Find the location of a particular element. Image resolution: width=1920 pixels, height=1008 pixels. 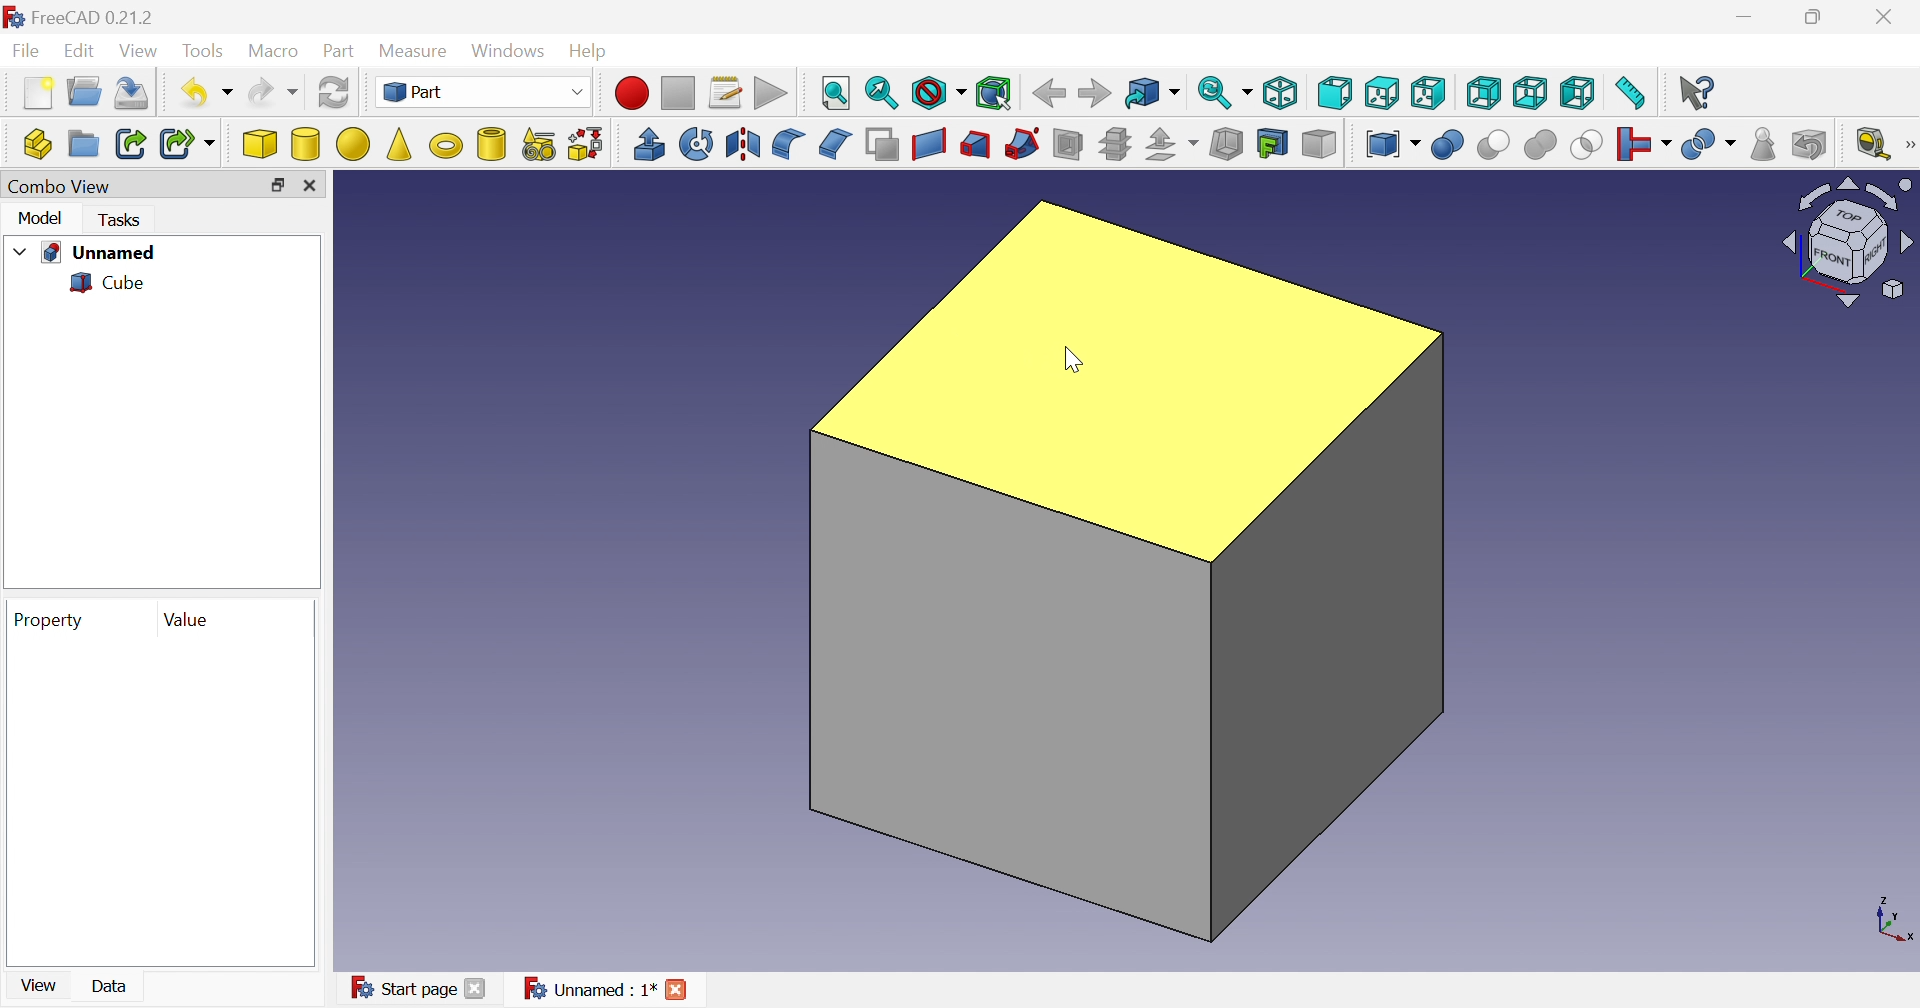

Viewing angle is located at coordinates (1843, 243).